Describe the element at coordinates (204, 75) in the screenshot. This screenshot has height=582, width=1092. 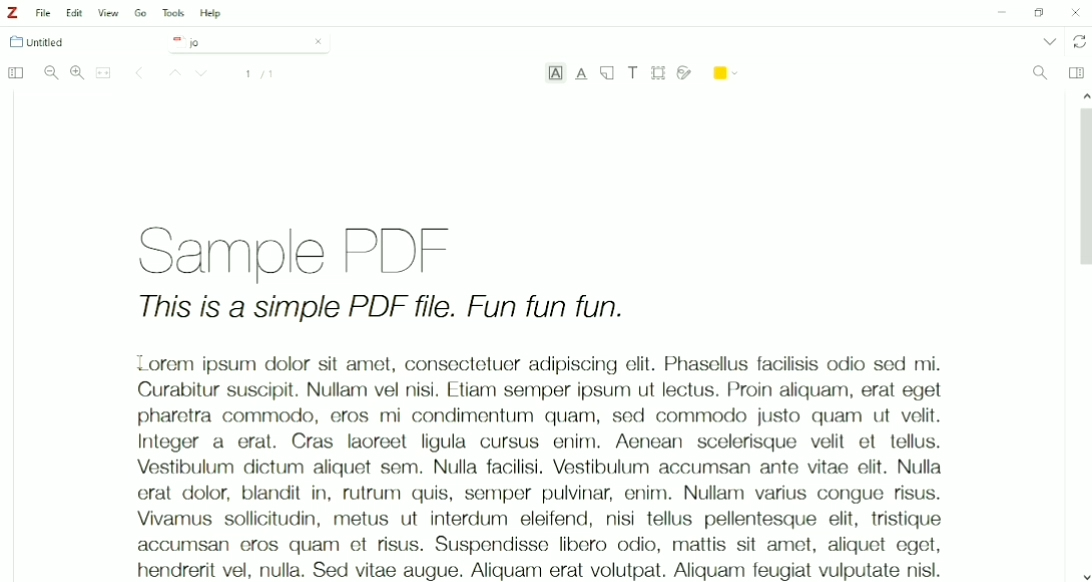
I see `Down` at that location.